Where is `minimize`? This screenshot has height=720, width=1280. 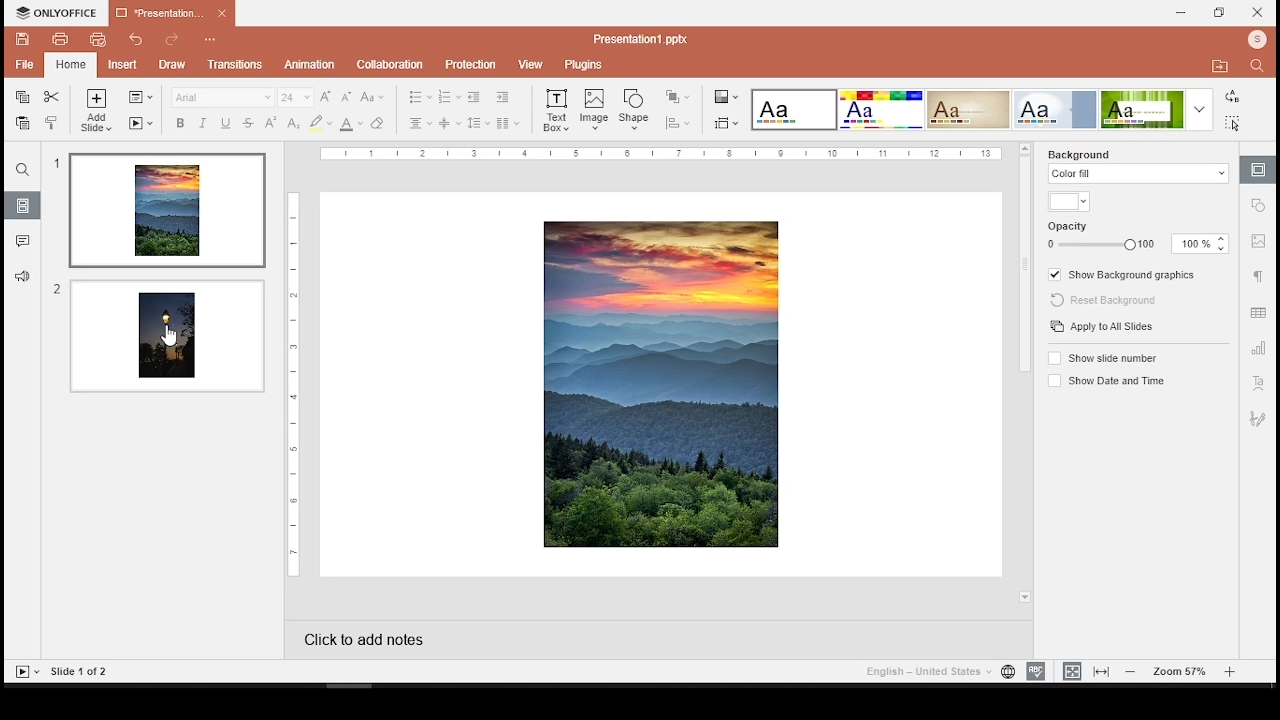 minimize is located at coordinates (1183, 13).